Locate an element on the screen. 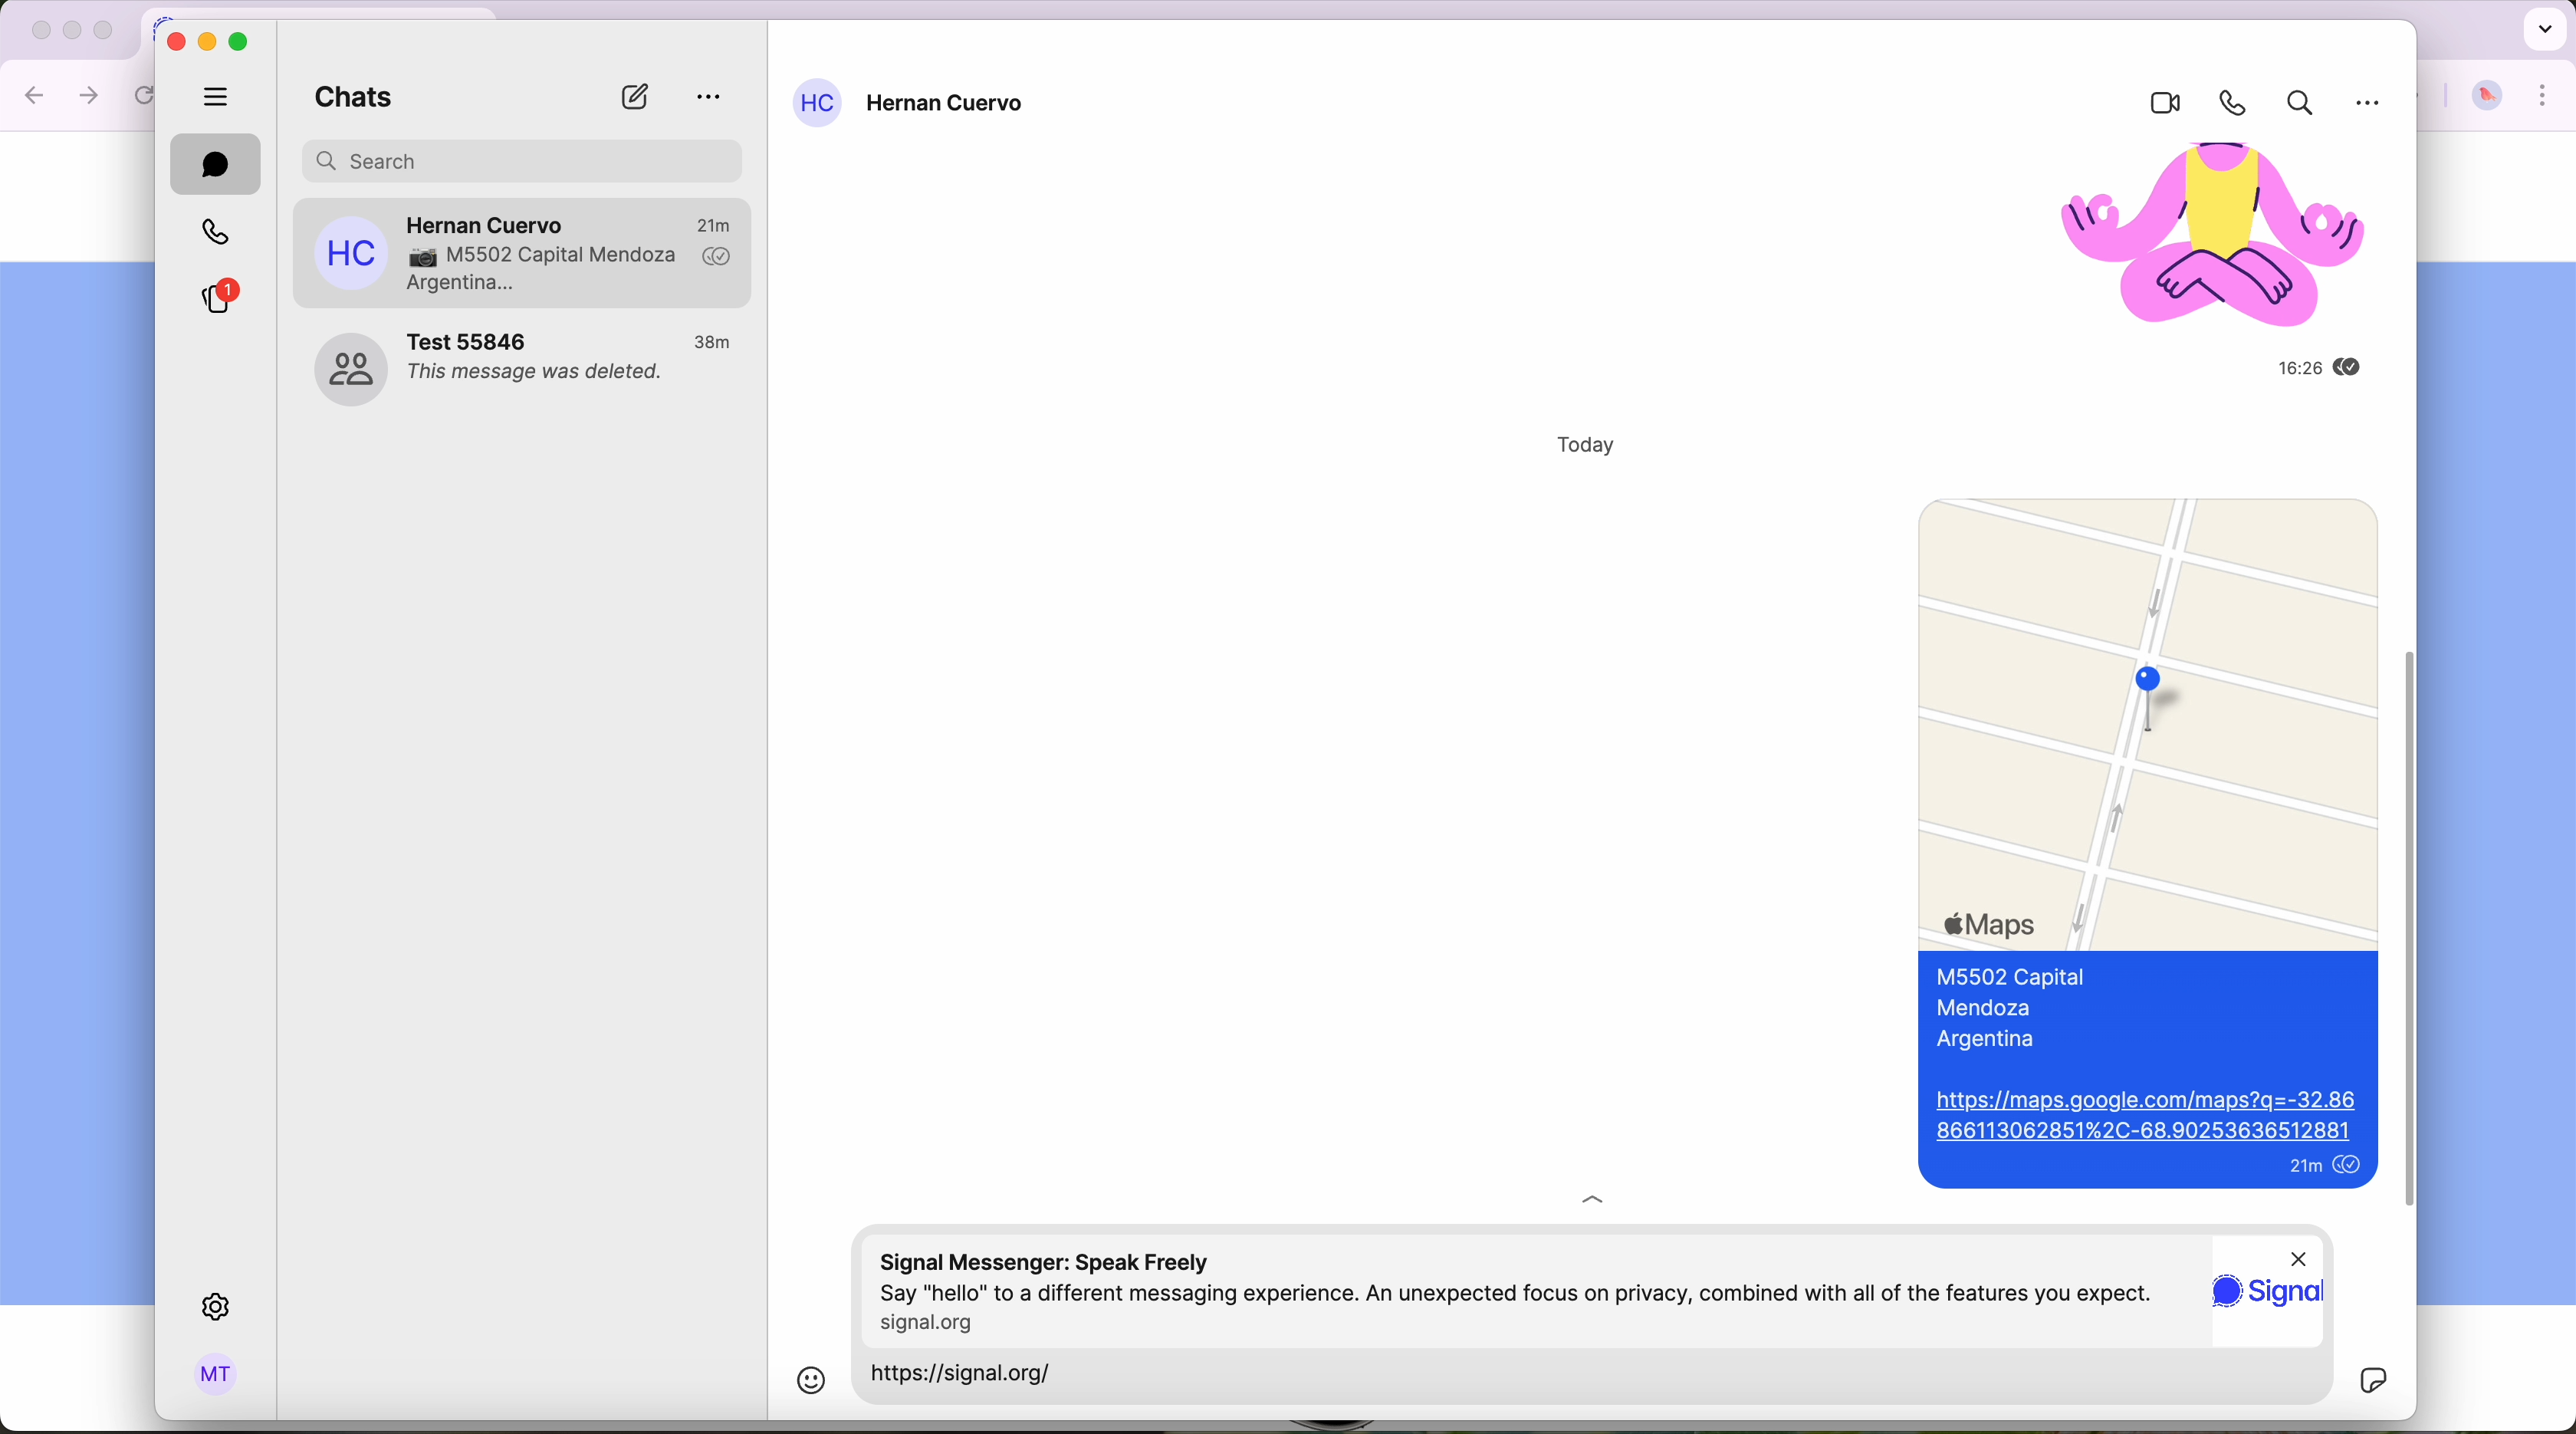 This screenshot has width=2576, height=1434. profile icon is located at coordinates (351, 253).